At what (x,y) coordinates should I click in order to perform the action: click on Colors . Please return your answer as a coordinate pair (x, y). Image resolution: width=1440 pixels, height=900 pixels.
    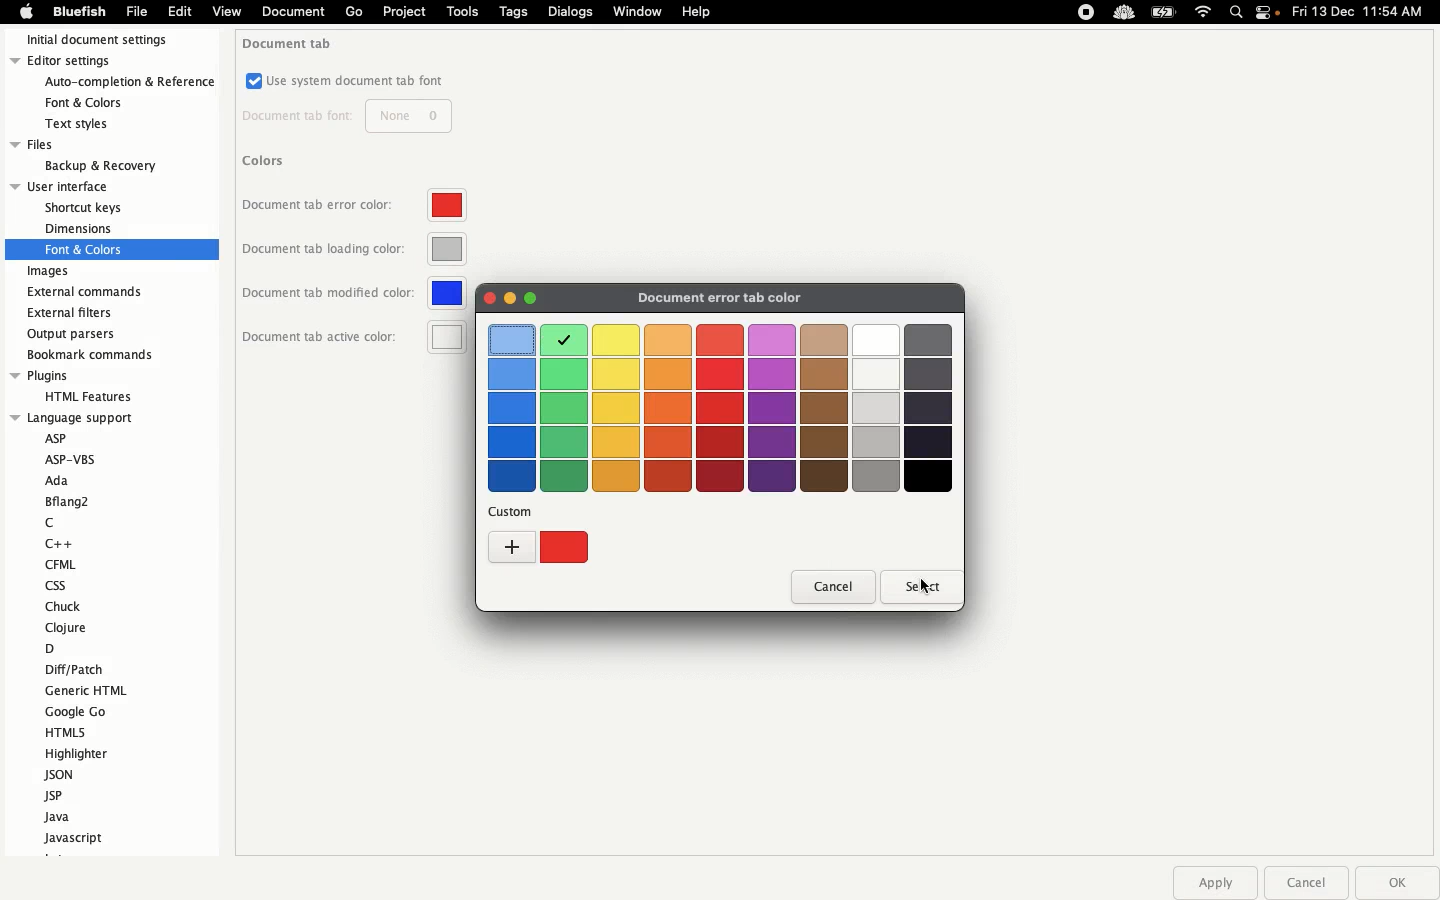
    Looking at the image, I should click on (266, 160).